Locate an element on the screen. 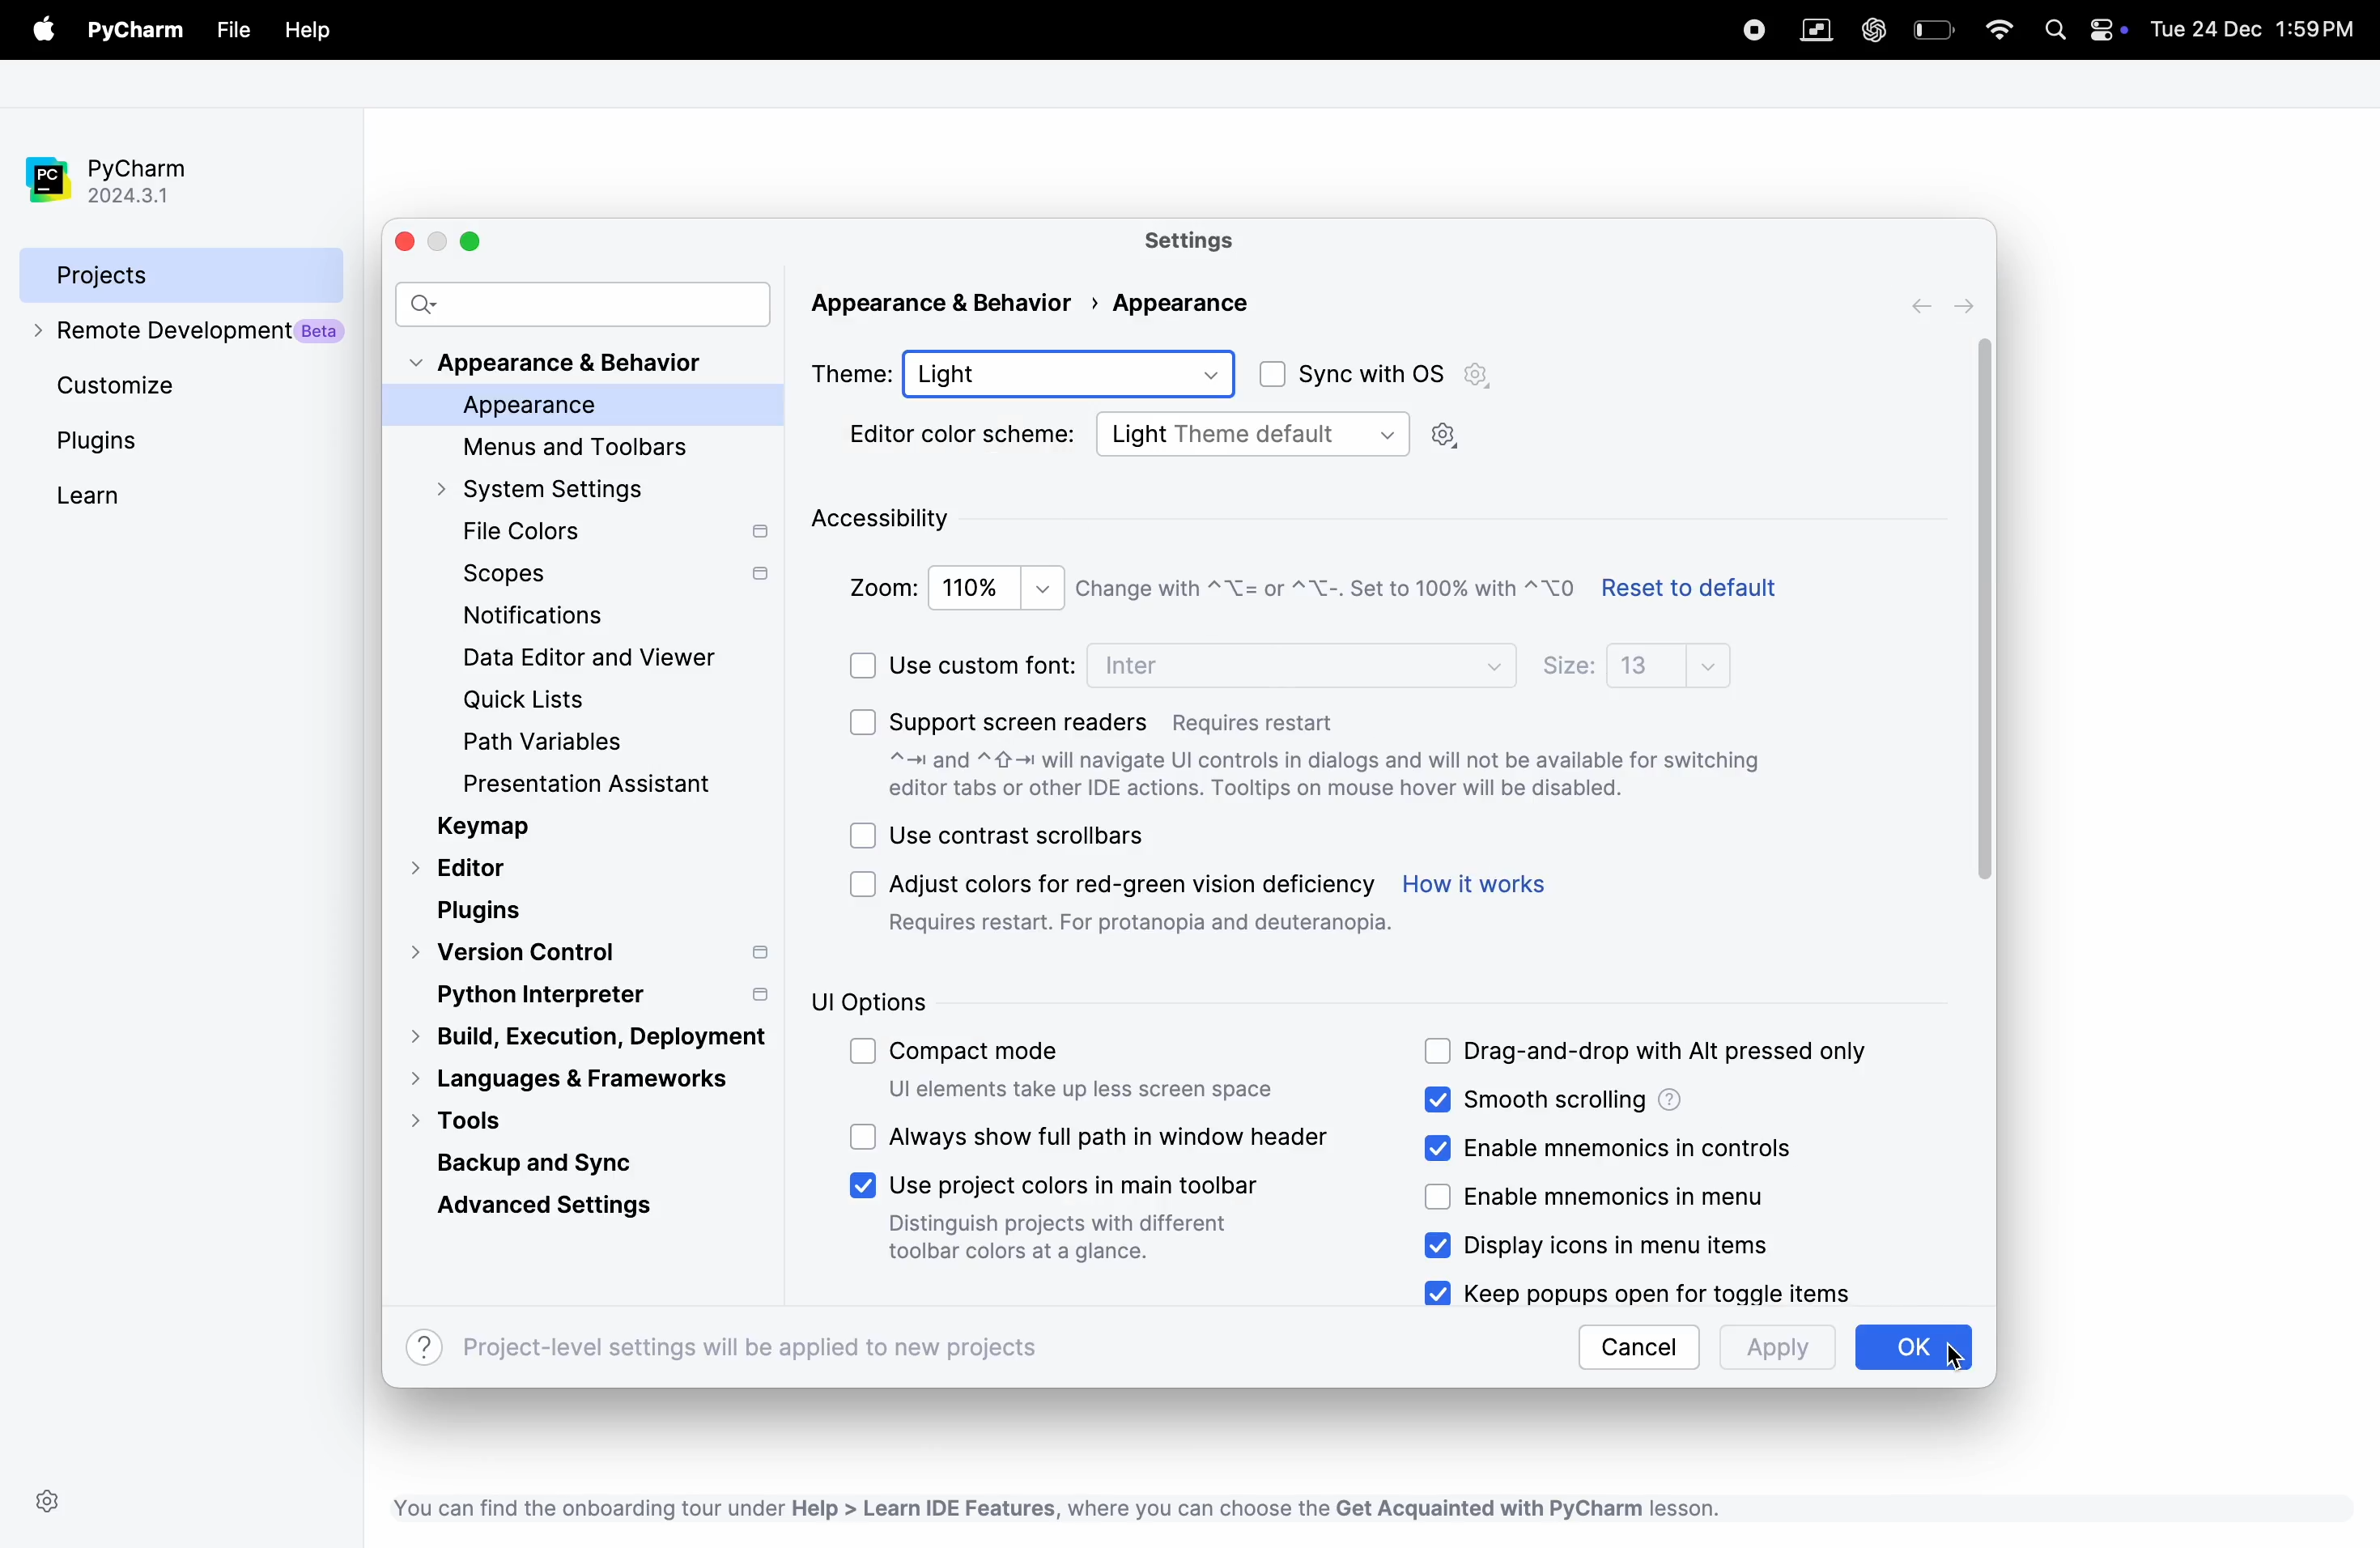 The width and height of the screenshot is (2380, 1548). ok is located at coordinates (1913, 1349).